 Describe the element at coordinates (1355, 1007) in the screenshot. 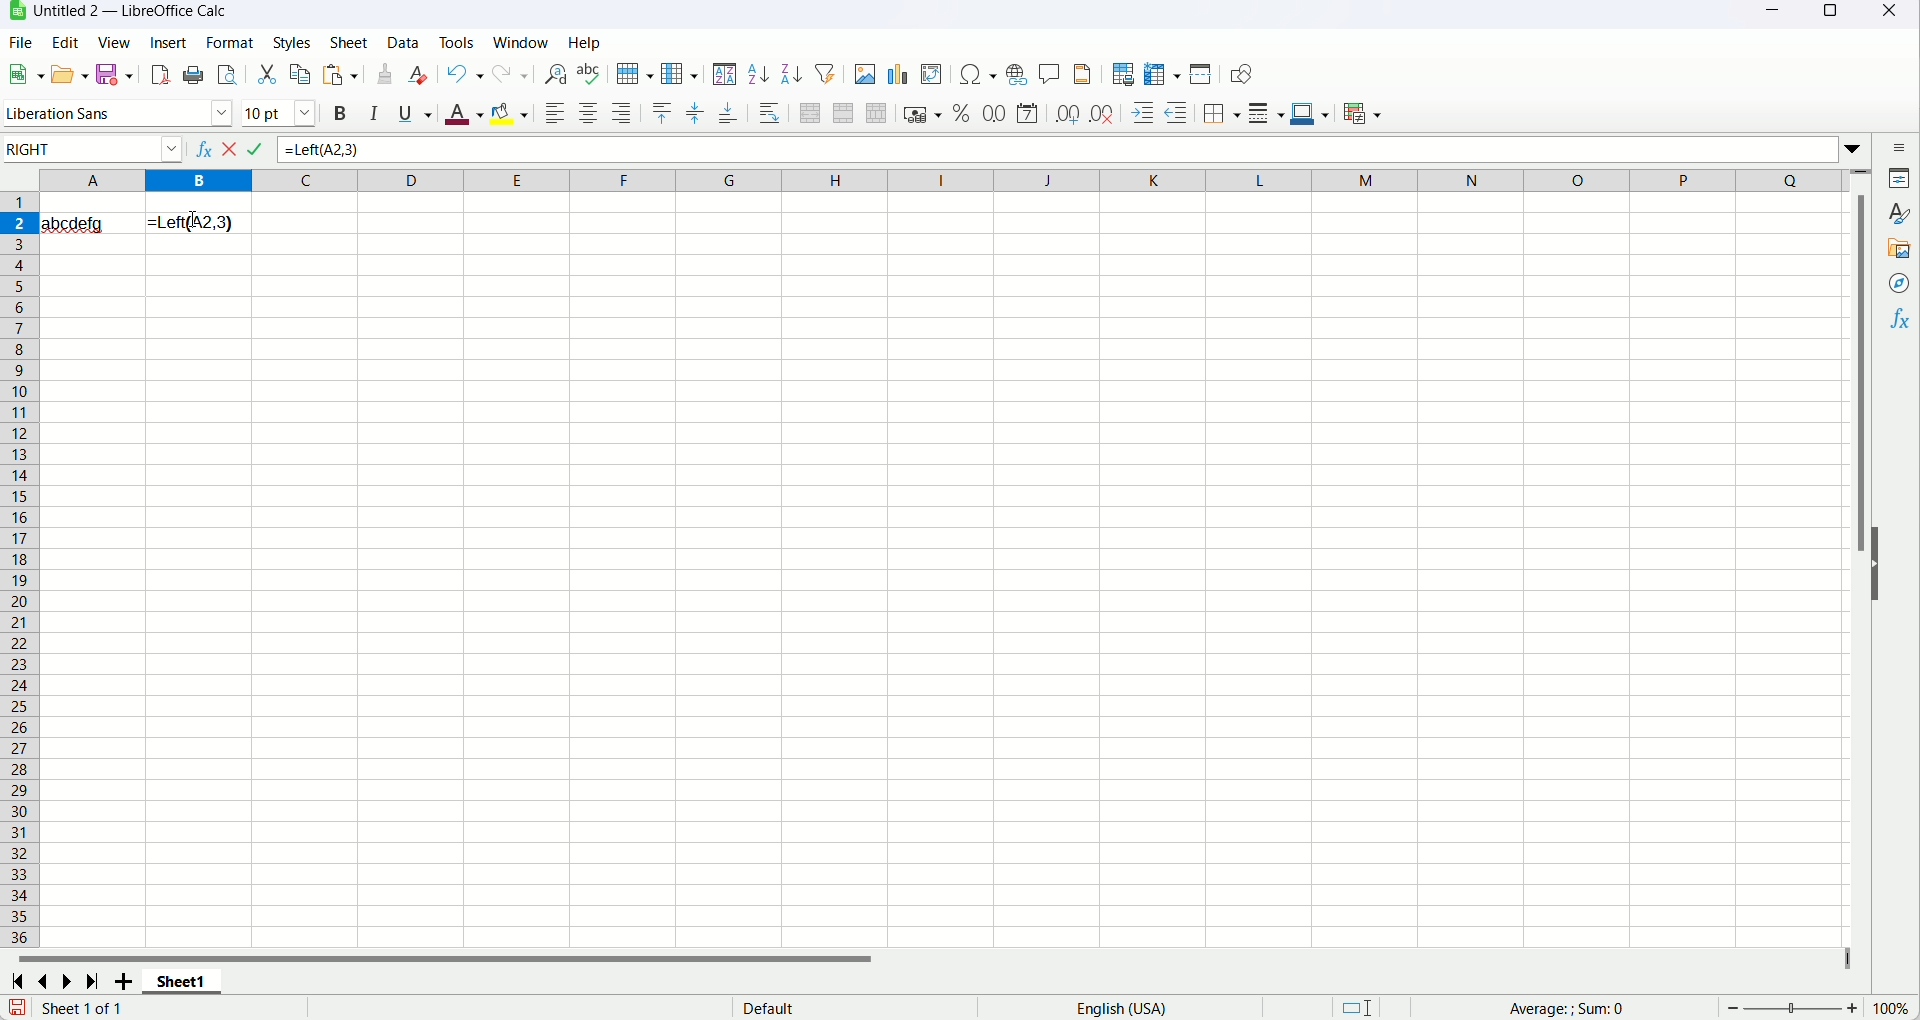

I see `standard selection` at that location.